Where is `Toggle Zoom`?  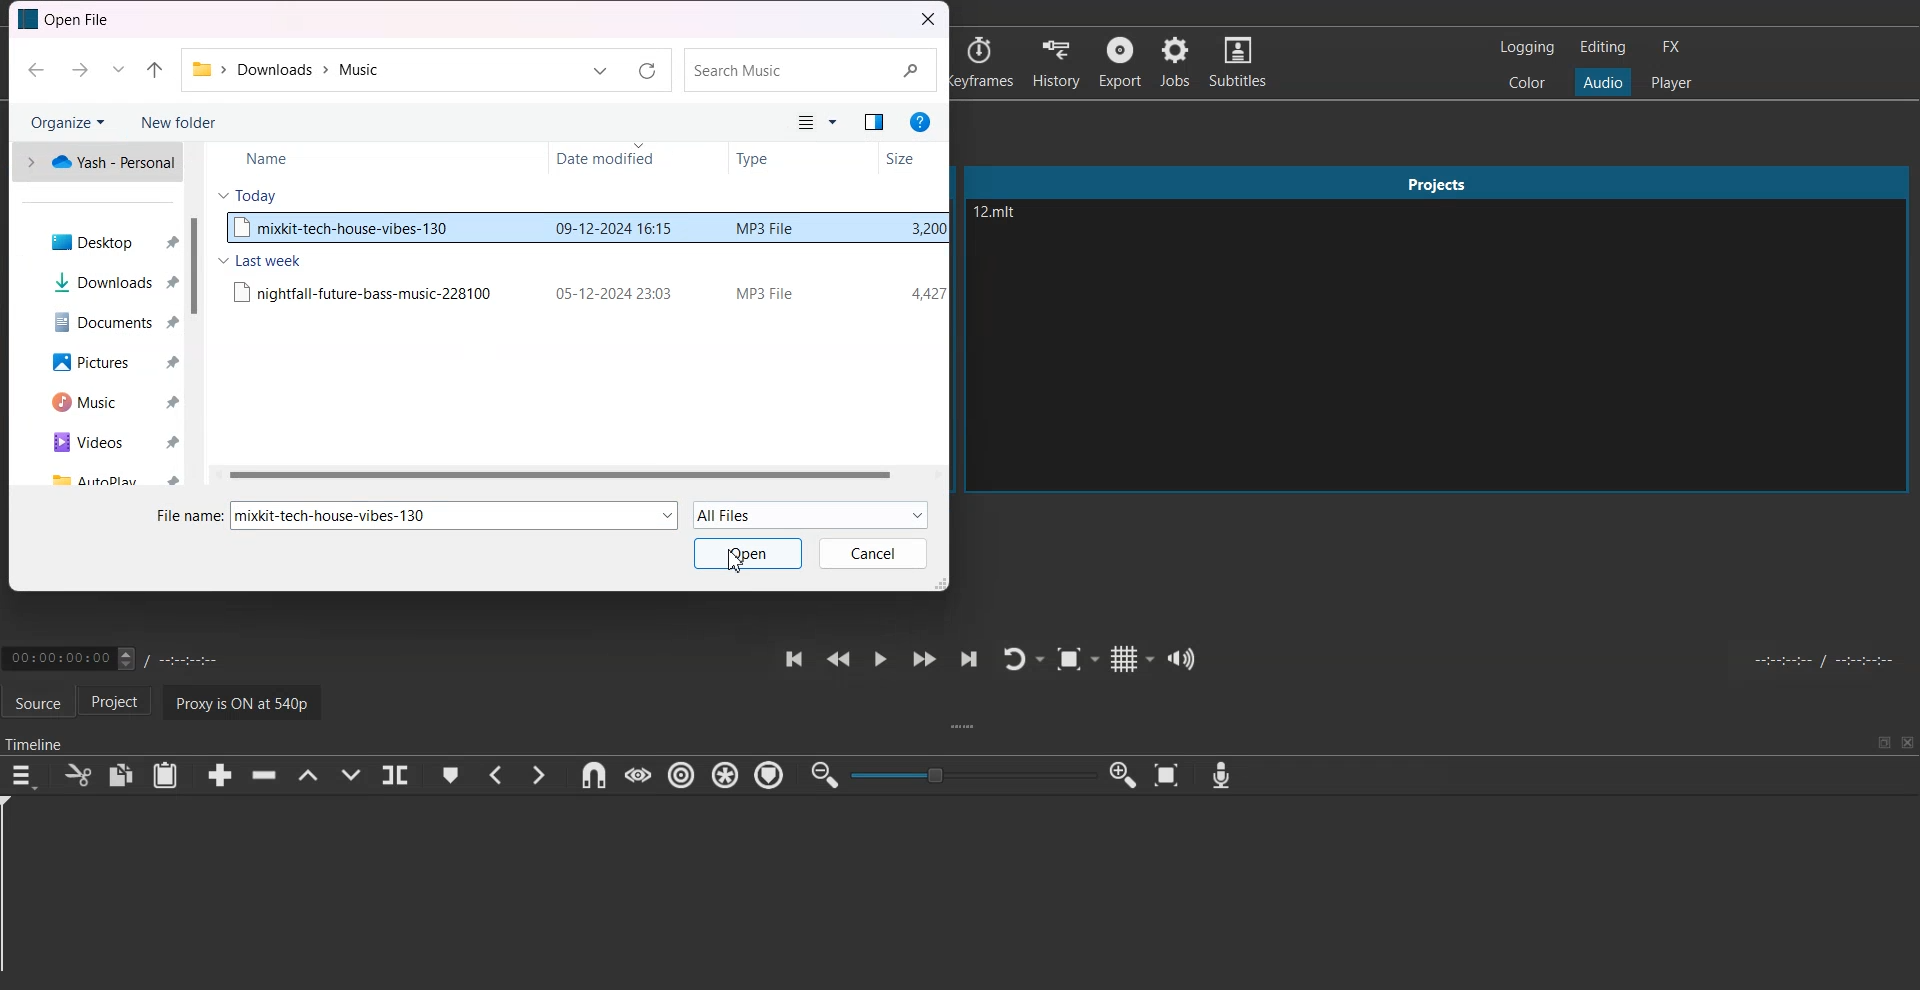
Toggle Zoom is located at coordinates (1079, 660).